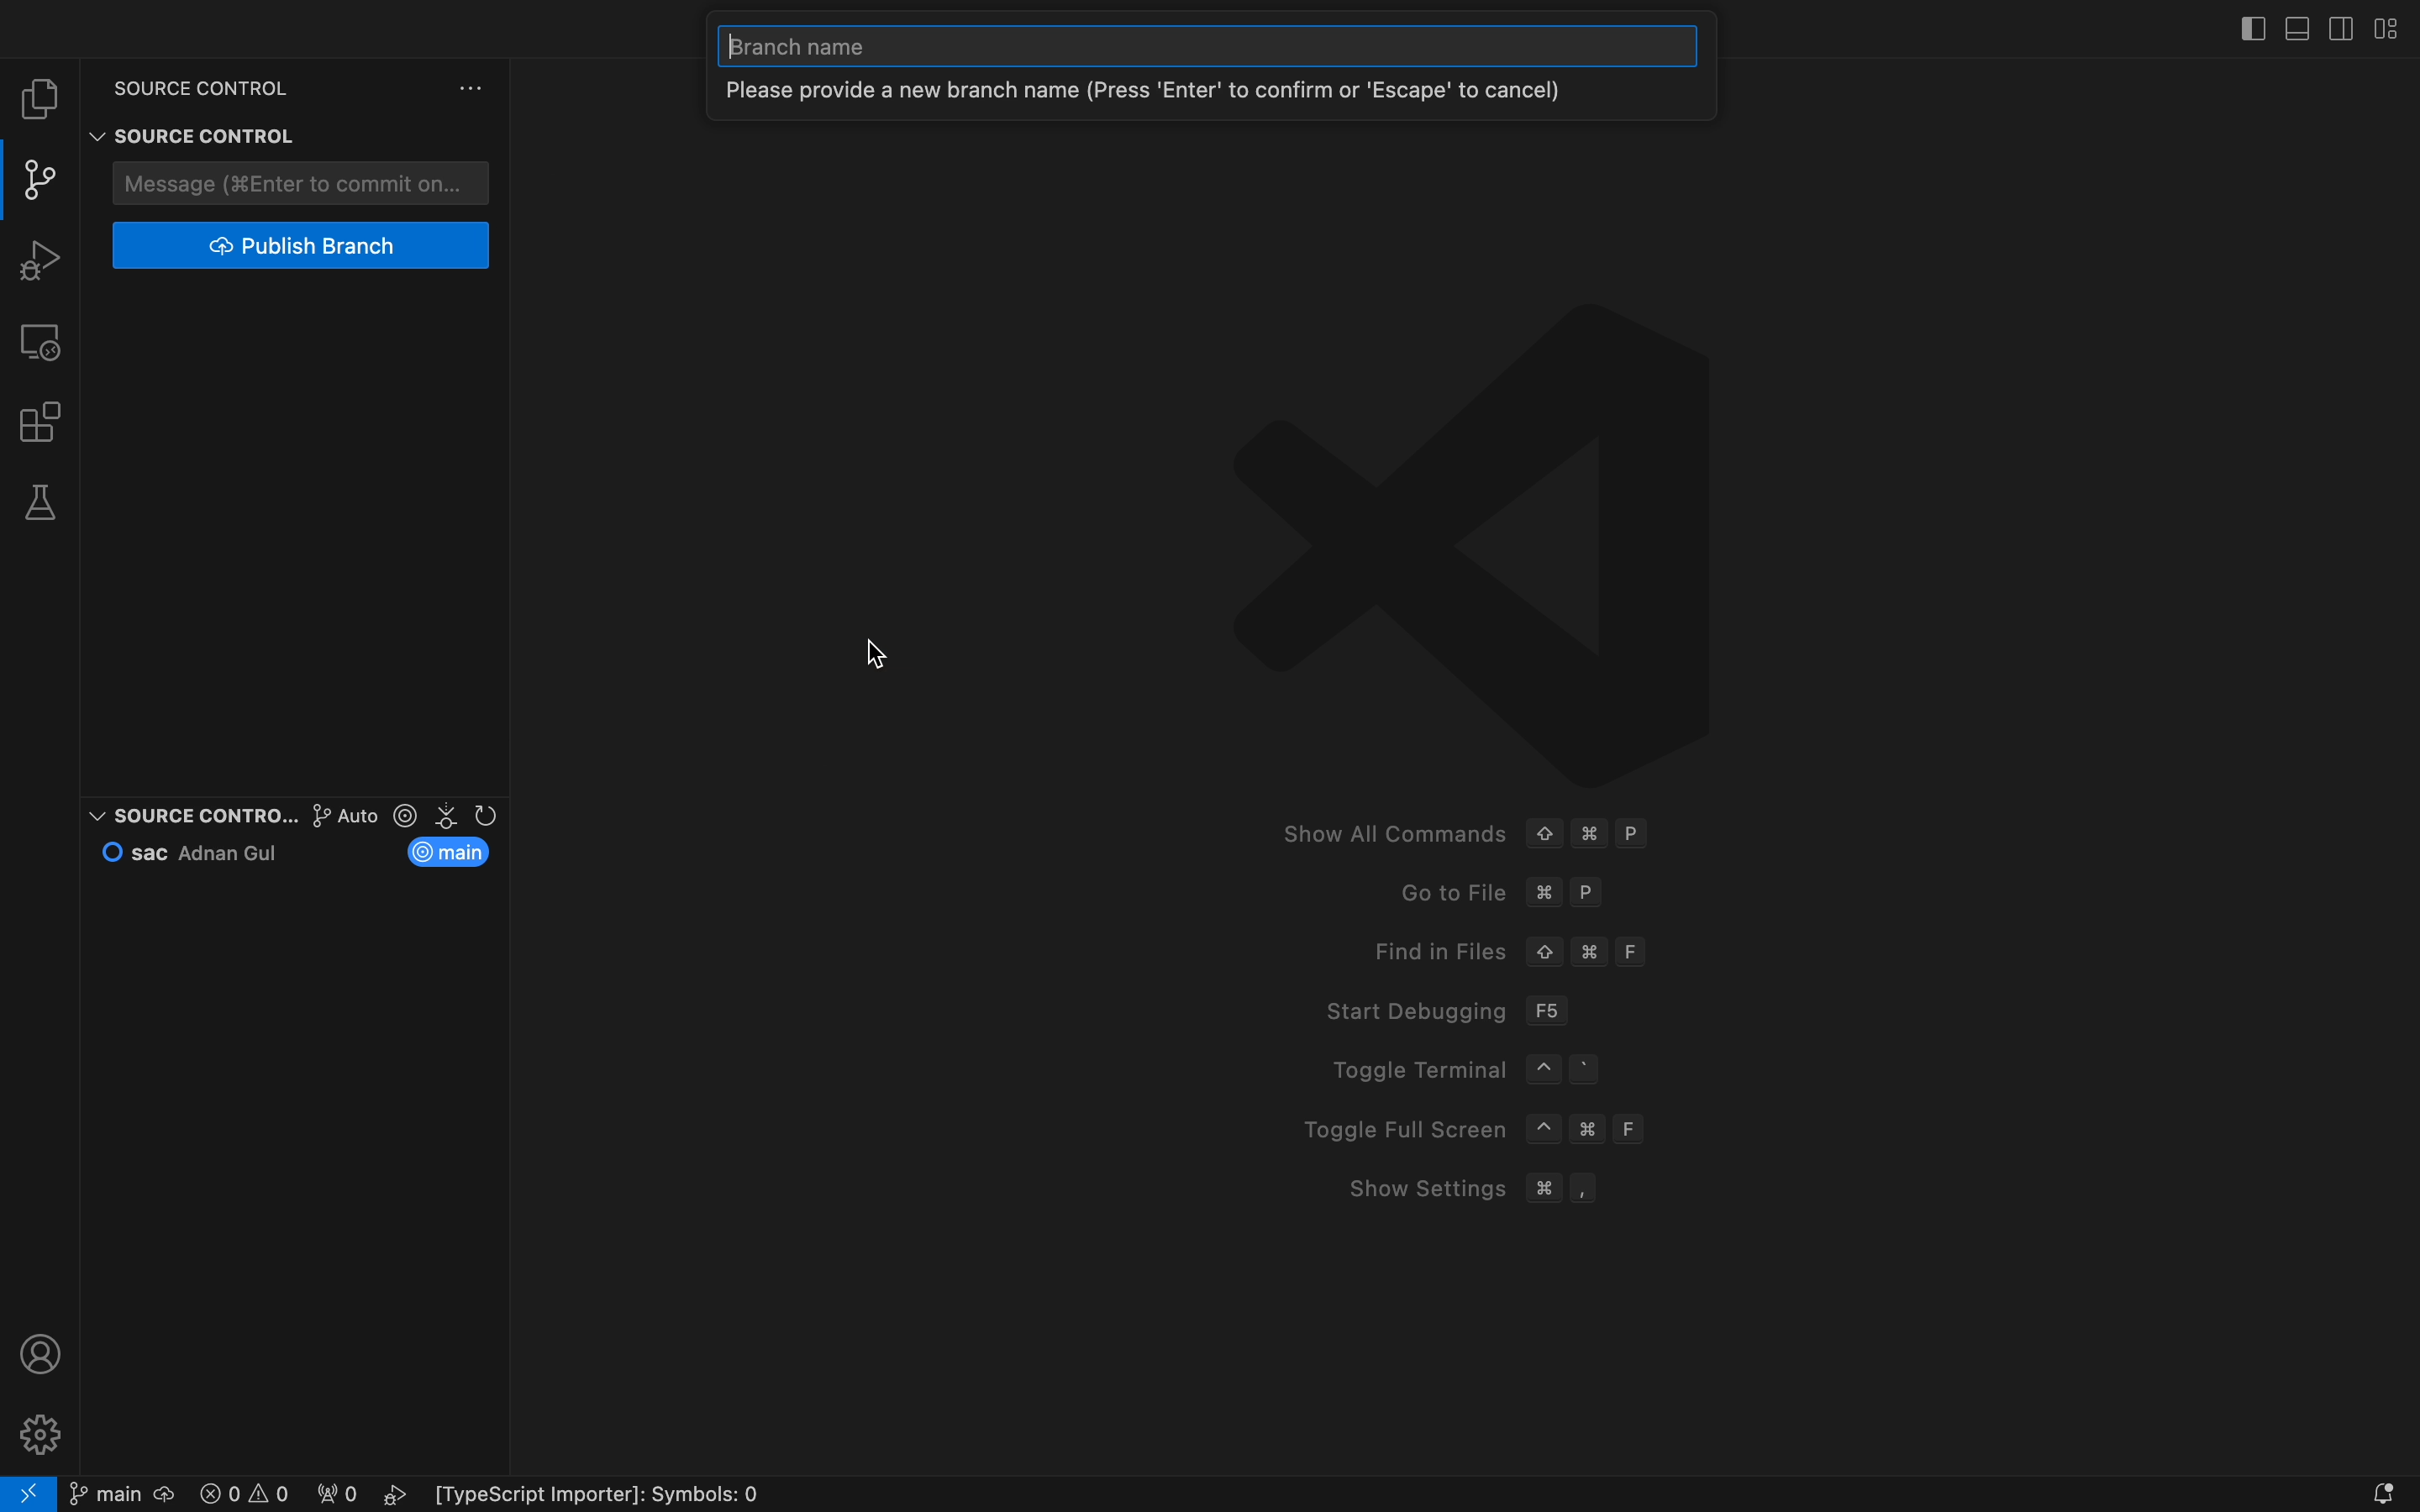  Describe the element at coordinates (455, 852) in the screenshot. I see `current branch` at that location.